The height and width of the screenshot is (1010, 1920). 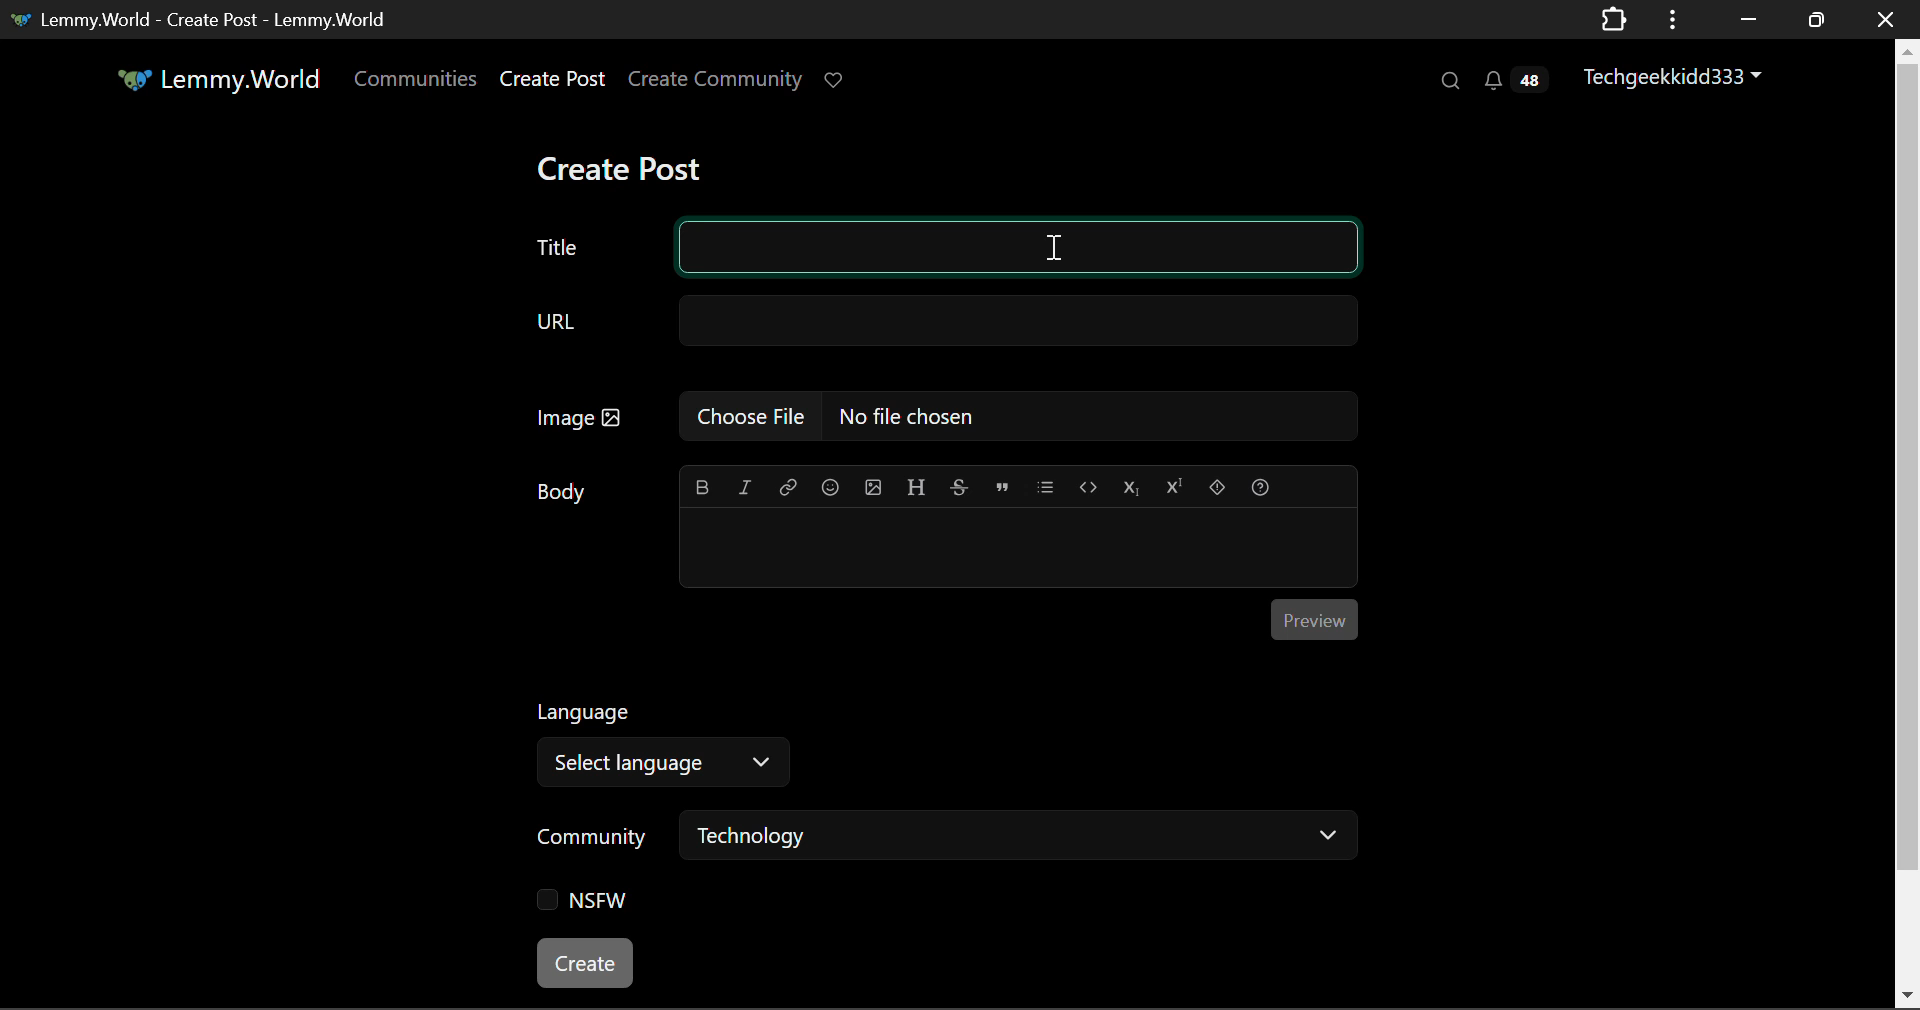 What do you see at coordinates (1010, 545) in the screenshot?
I see `Post Body Textbox` at bounding box center [1010, 545].